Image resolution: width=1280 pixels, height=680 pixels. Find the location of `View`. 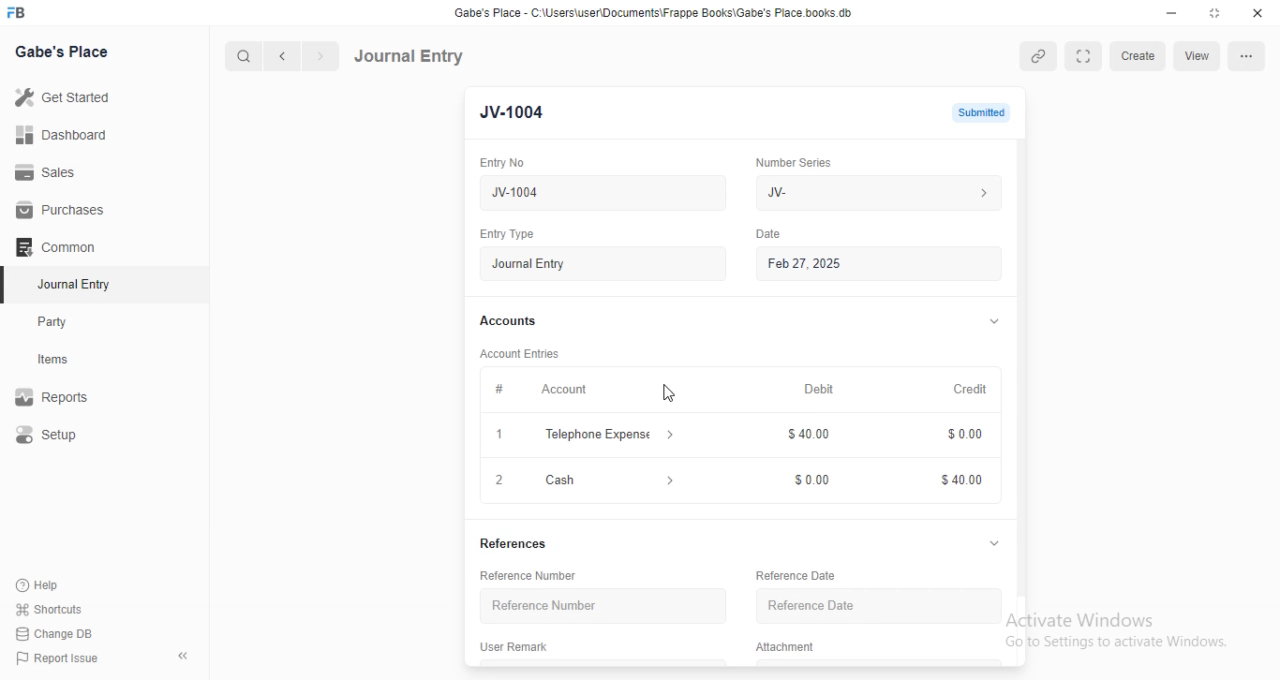

View is located at coordinates (1194, 57).